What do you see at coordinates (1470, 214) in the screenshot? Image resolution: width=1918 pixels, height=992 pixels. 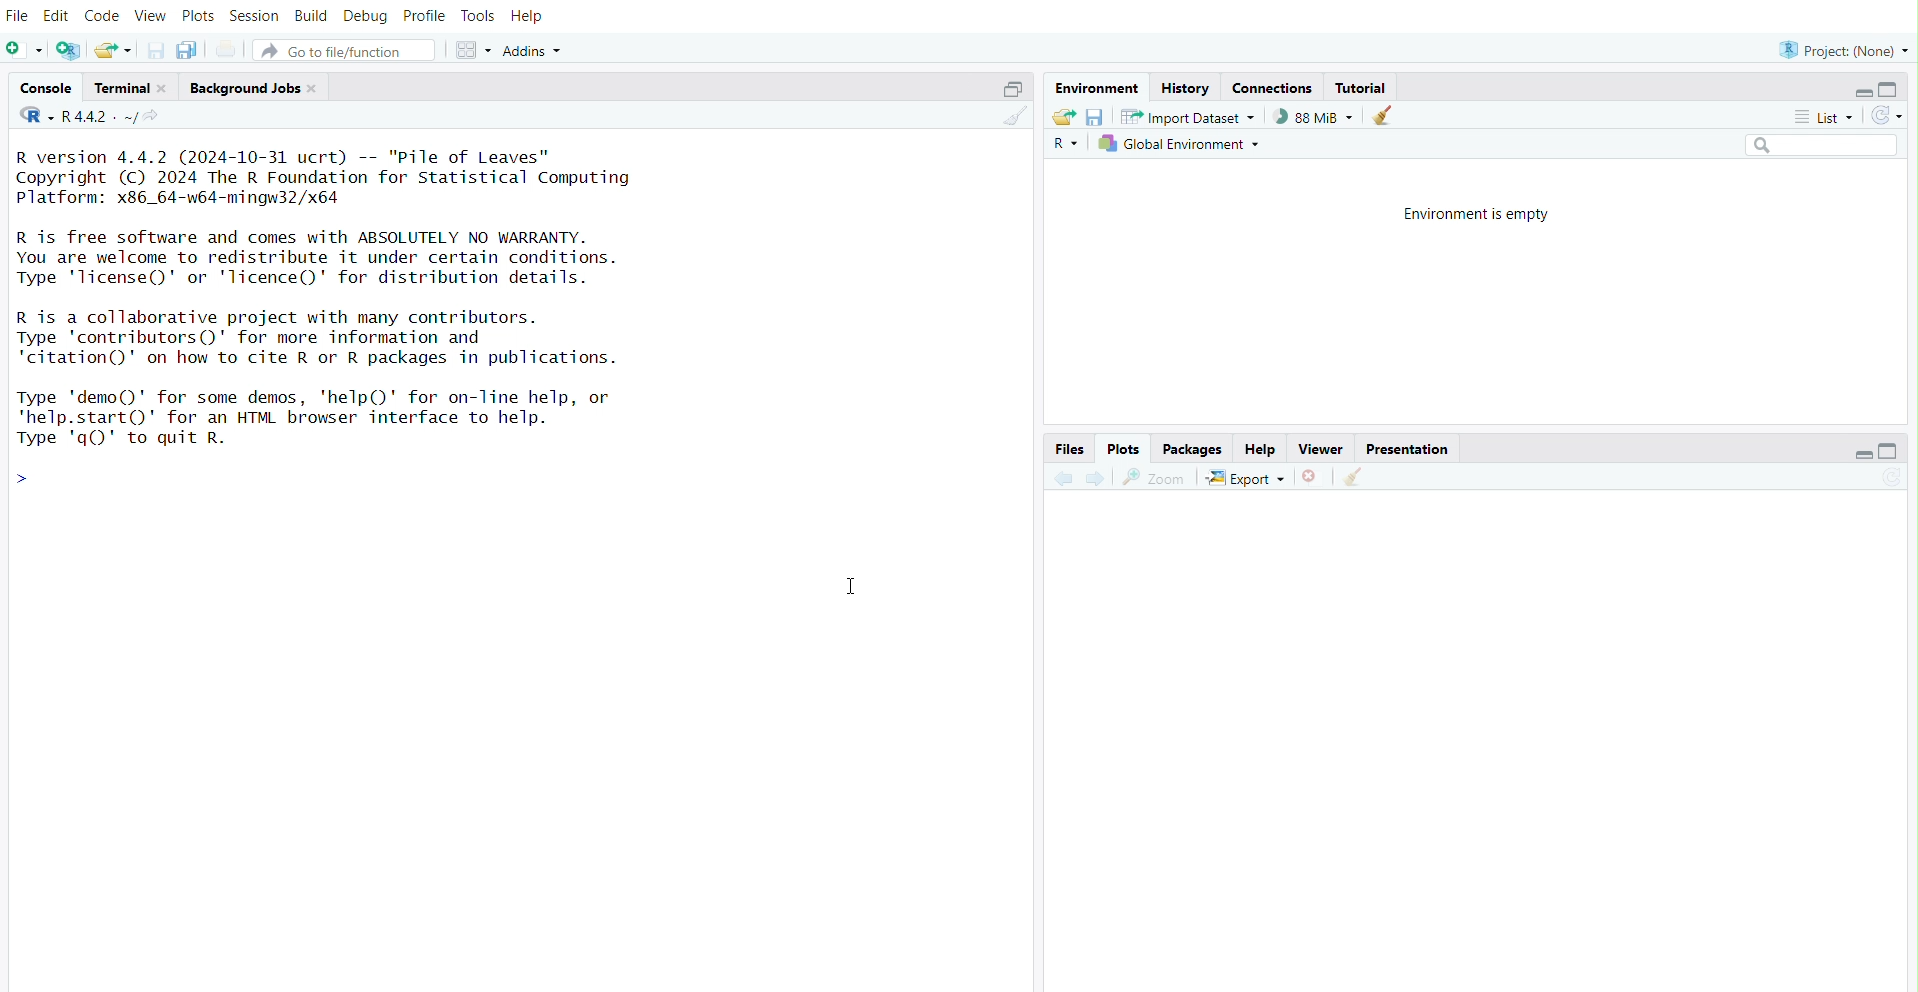 I see `environment is empty` at bounding box center [1470, 214].